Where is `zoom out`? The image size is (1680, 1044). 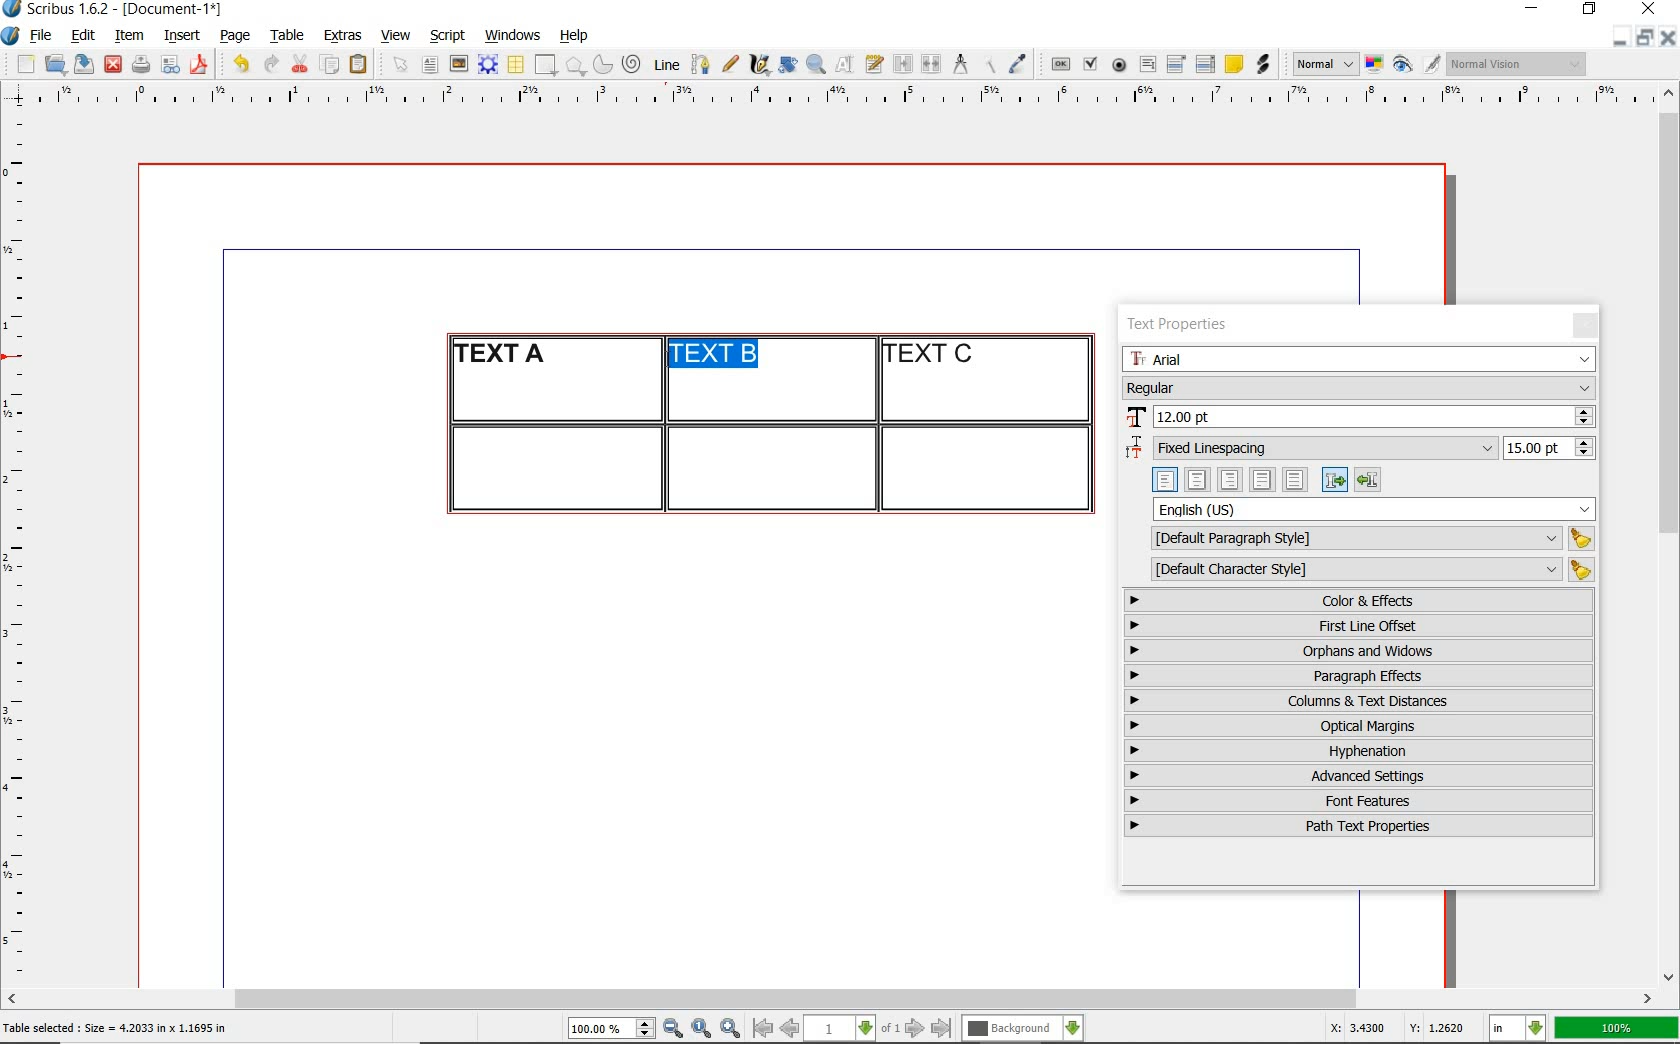
zoom out is located at coordinates (673, 1029).